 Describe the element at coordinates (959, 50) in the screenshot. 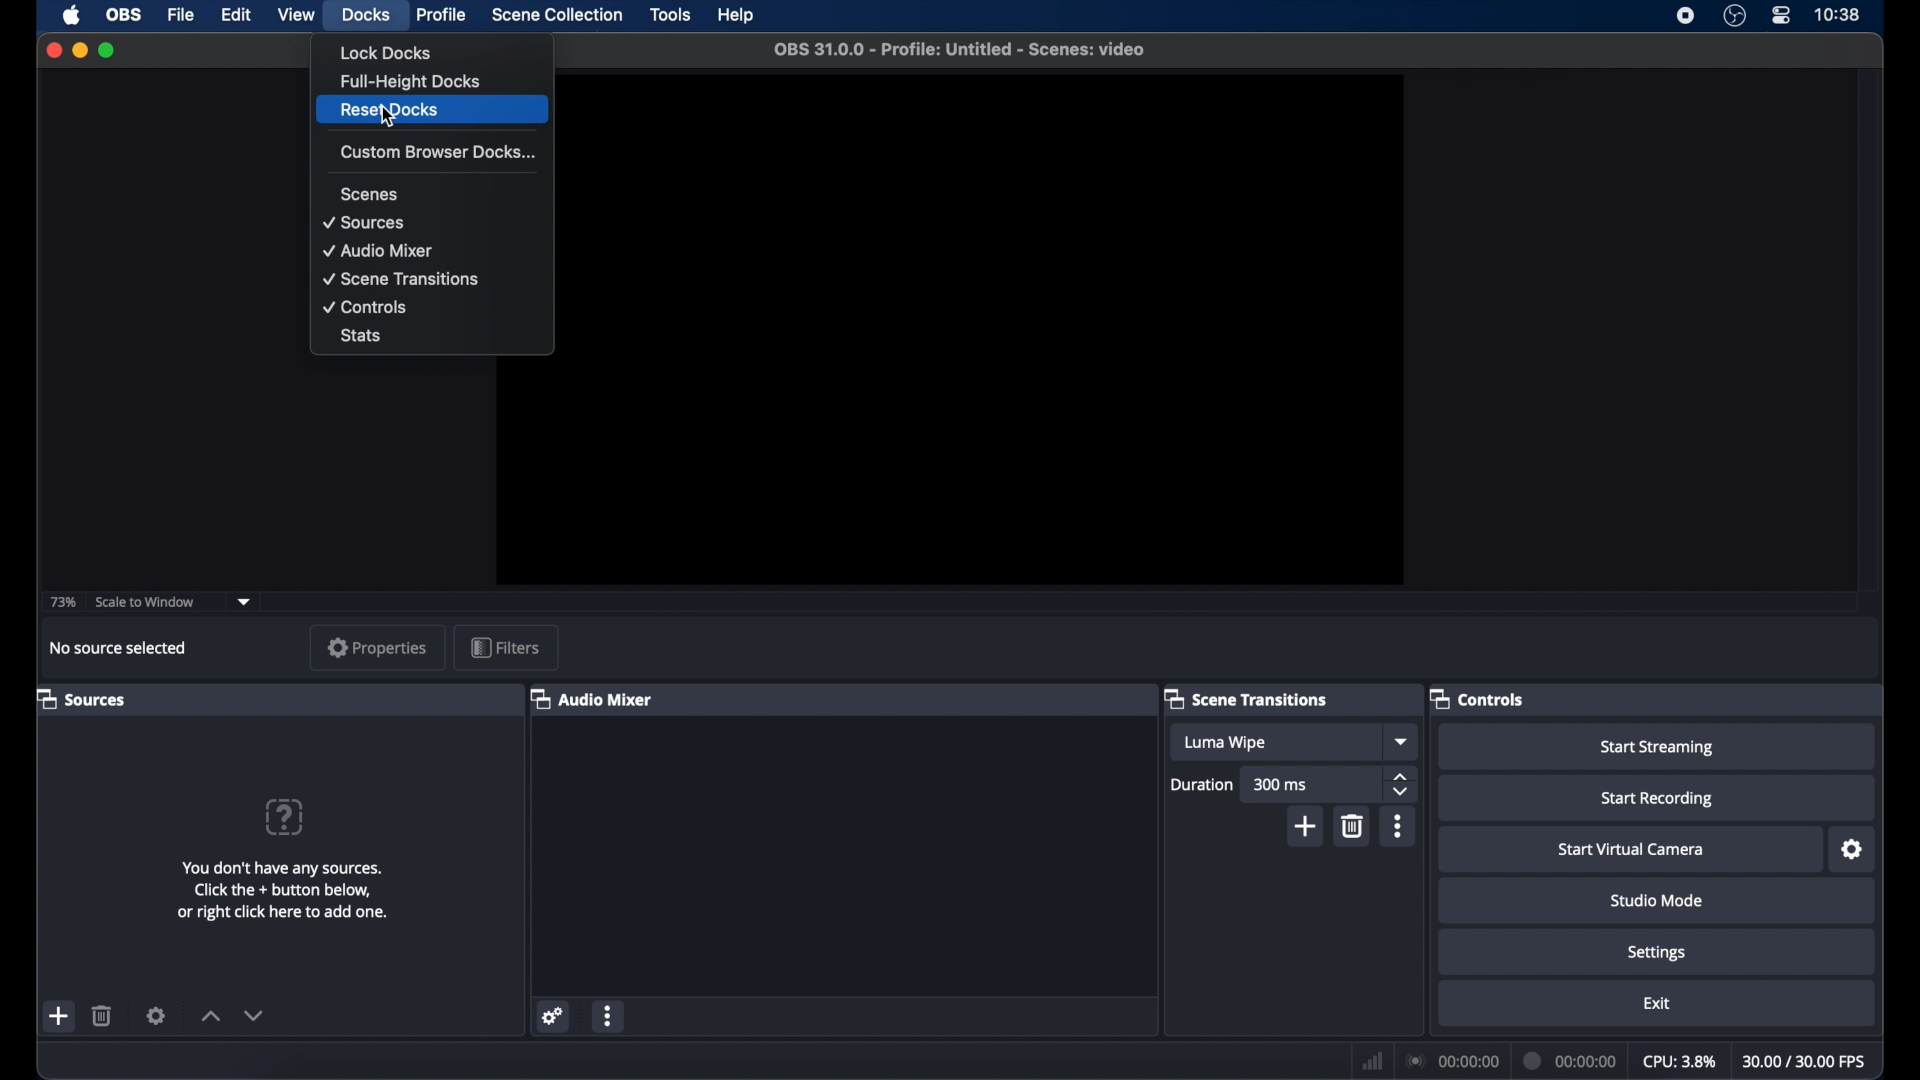

I see `OBS 31.0.0 - Profile: Untitled - Scenes: video` at that location.